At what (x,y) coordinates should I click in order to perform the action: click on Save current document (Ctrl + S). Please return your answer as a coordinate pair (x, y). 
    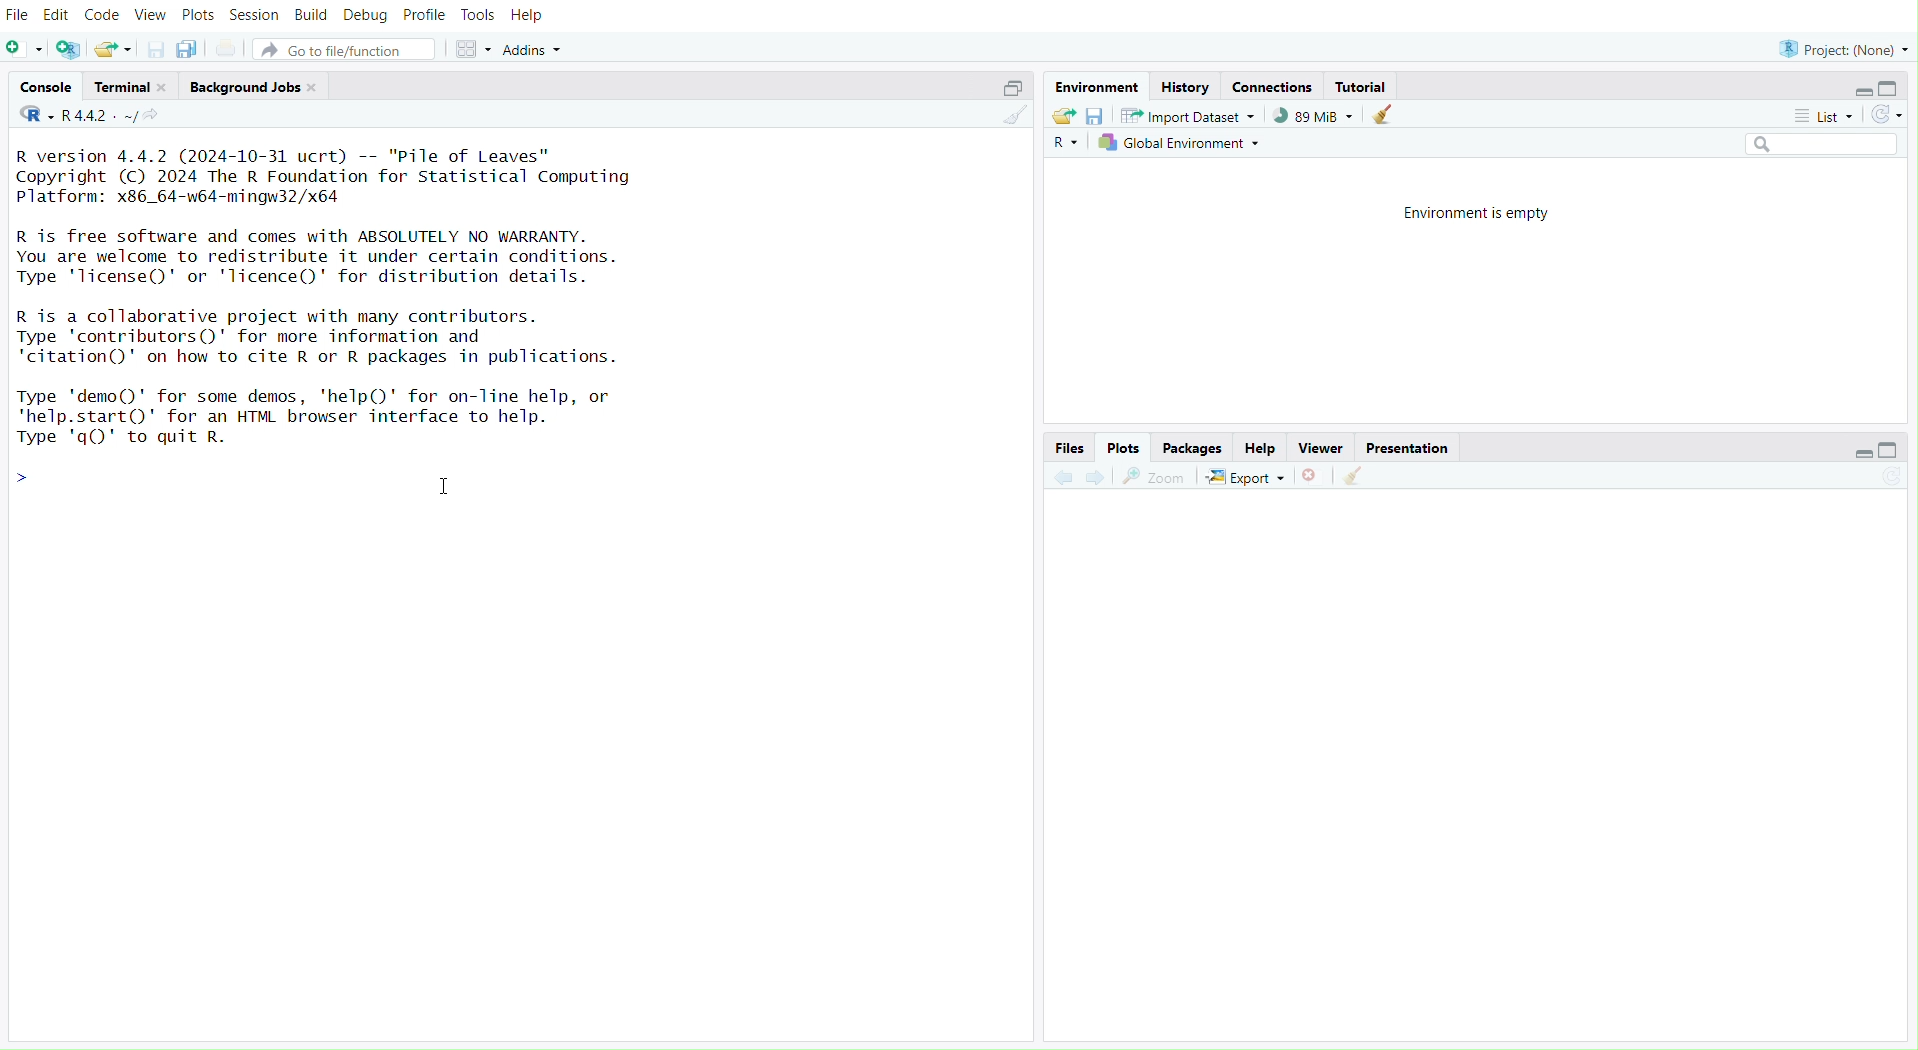
    Looking at the image, I should click on (158, 48).